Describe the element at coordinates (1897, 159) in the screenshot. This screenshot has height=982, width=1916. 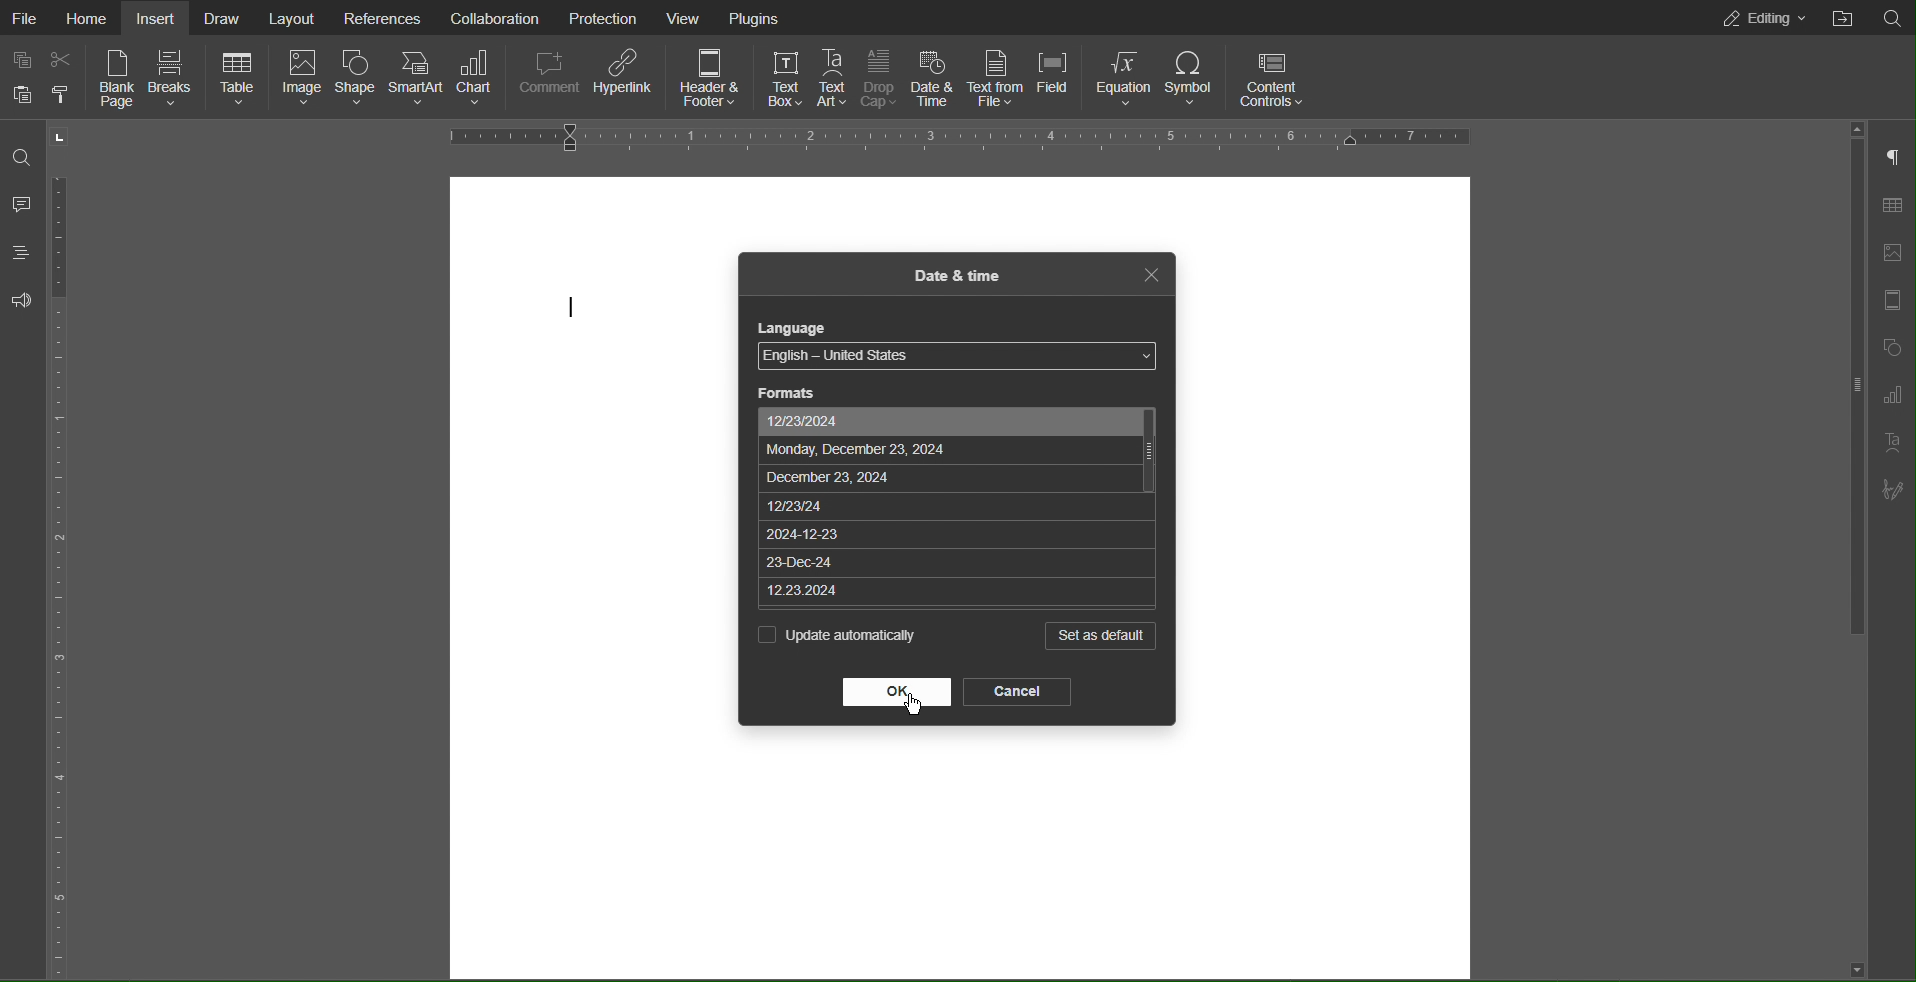
I see `Paragraph Settings` at that location.